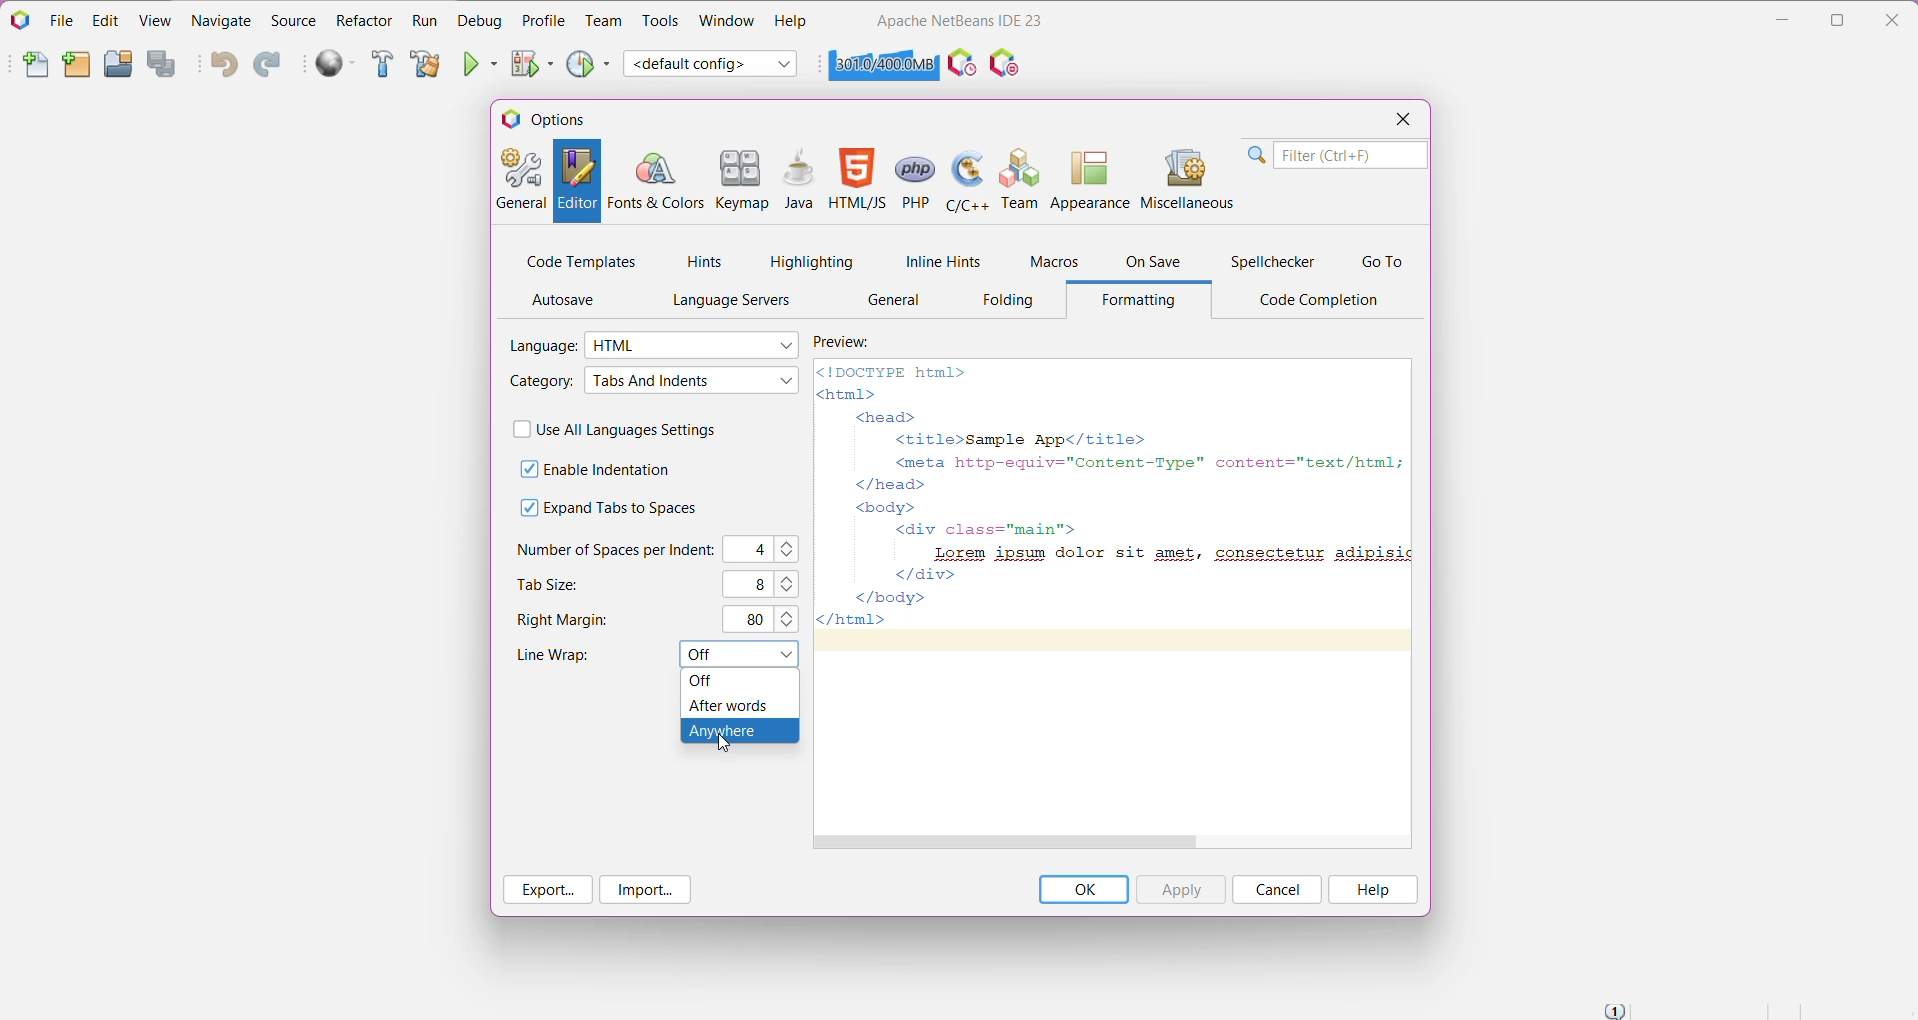 Image resolution: width=1918 pixels, height=1020 pixels. Describe the element at coordinates (725, 20) in the screenshot. I see `Window` at that location.